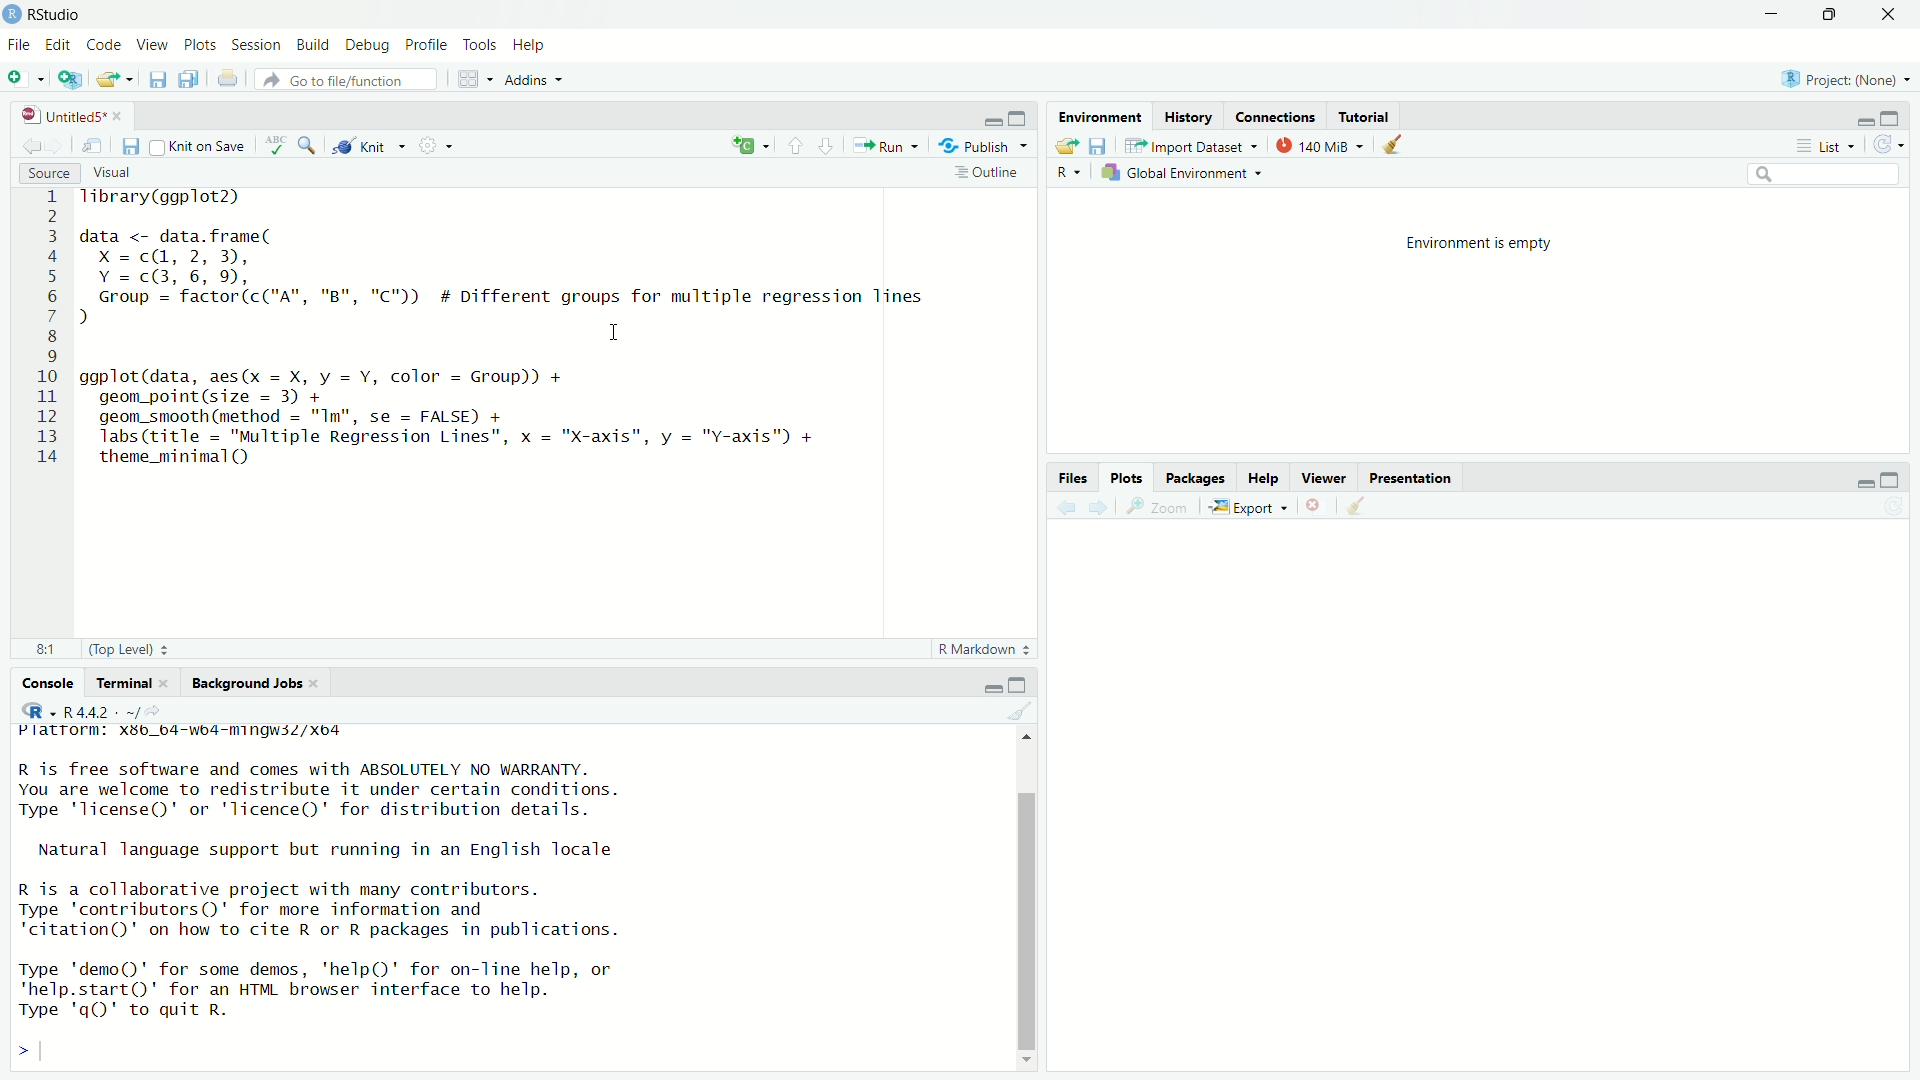 This screenshot has height=1080, width=1920. Describe the element at coordinates (256, 43) in the screenshot. I see `Session` at that location.